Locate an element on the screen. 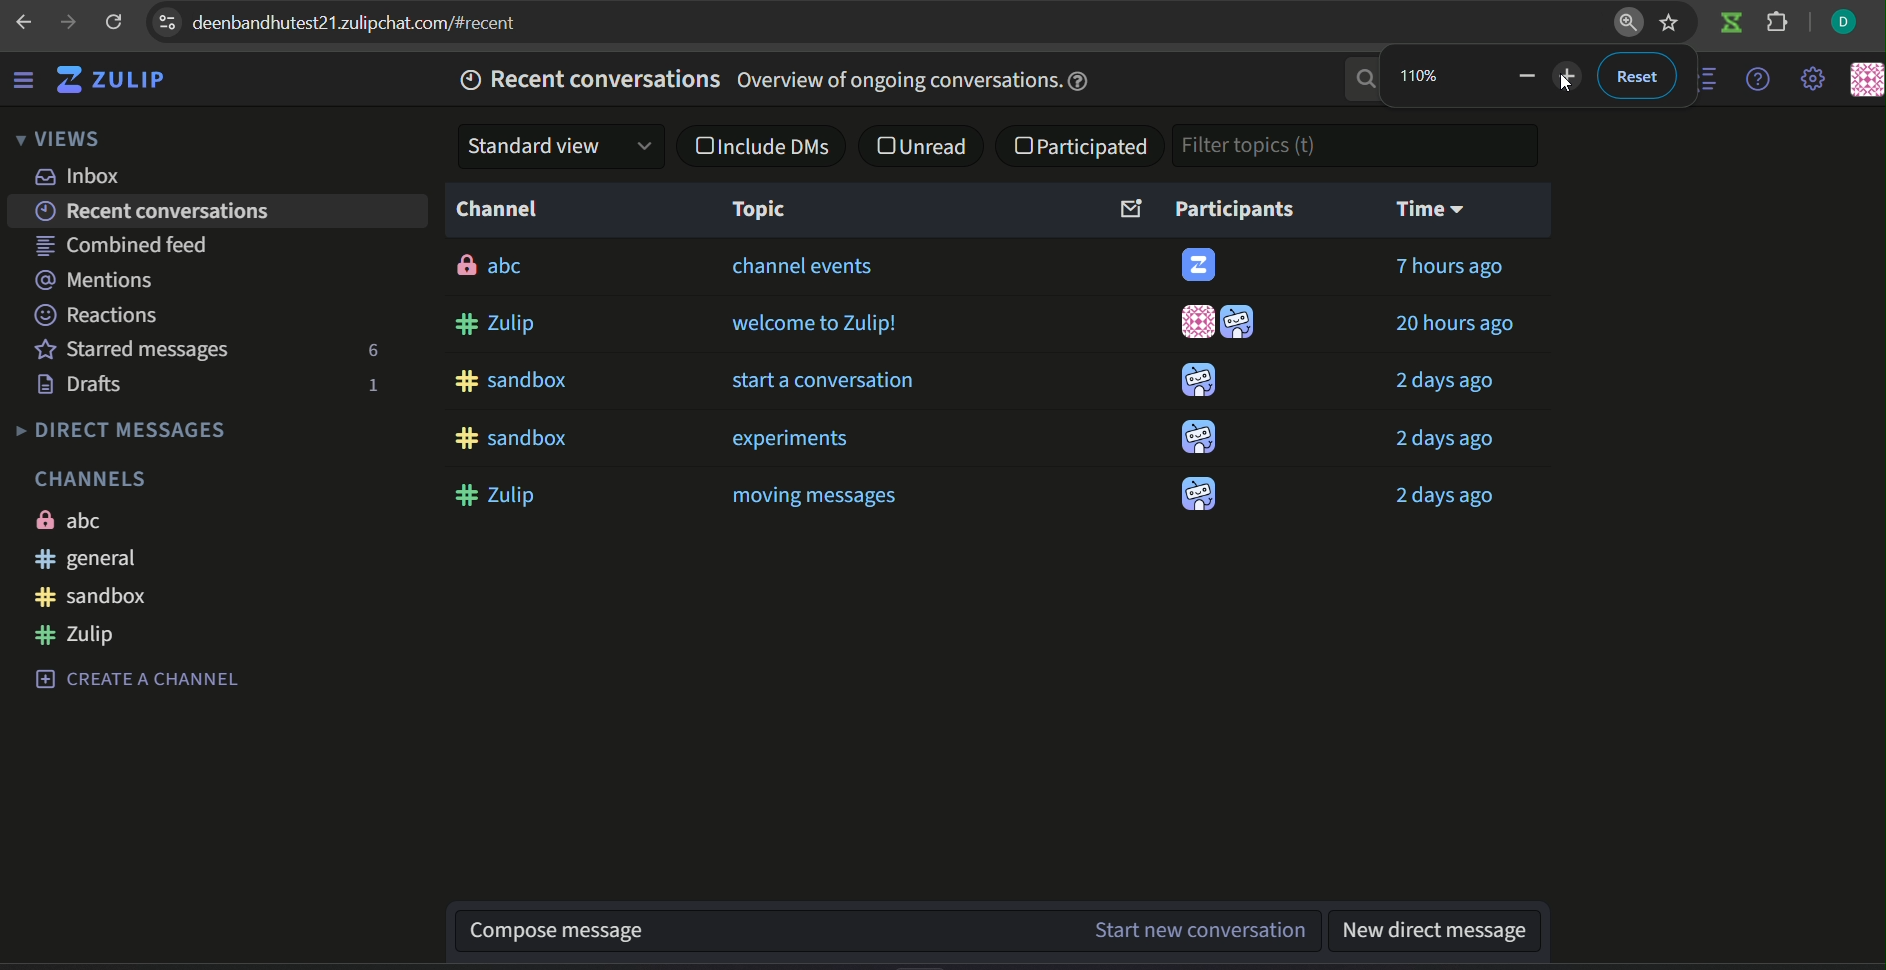 This screenshot has height=970, width=1886. 2 days ago is located at coordinates (1444, 441).